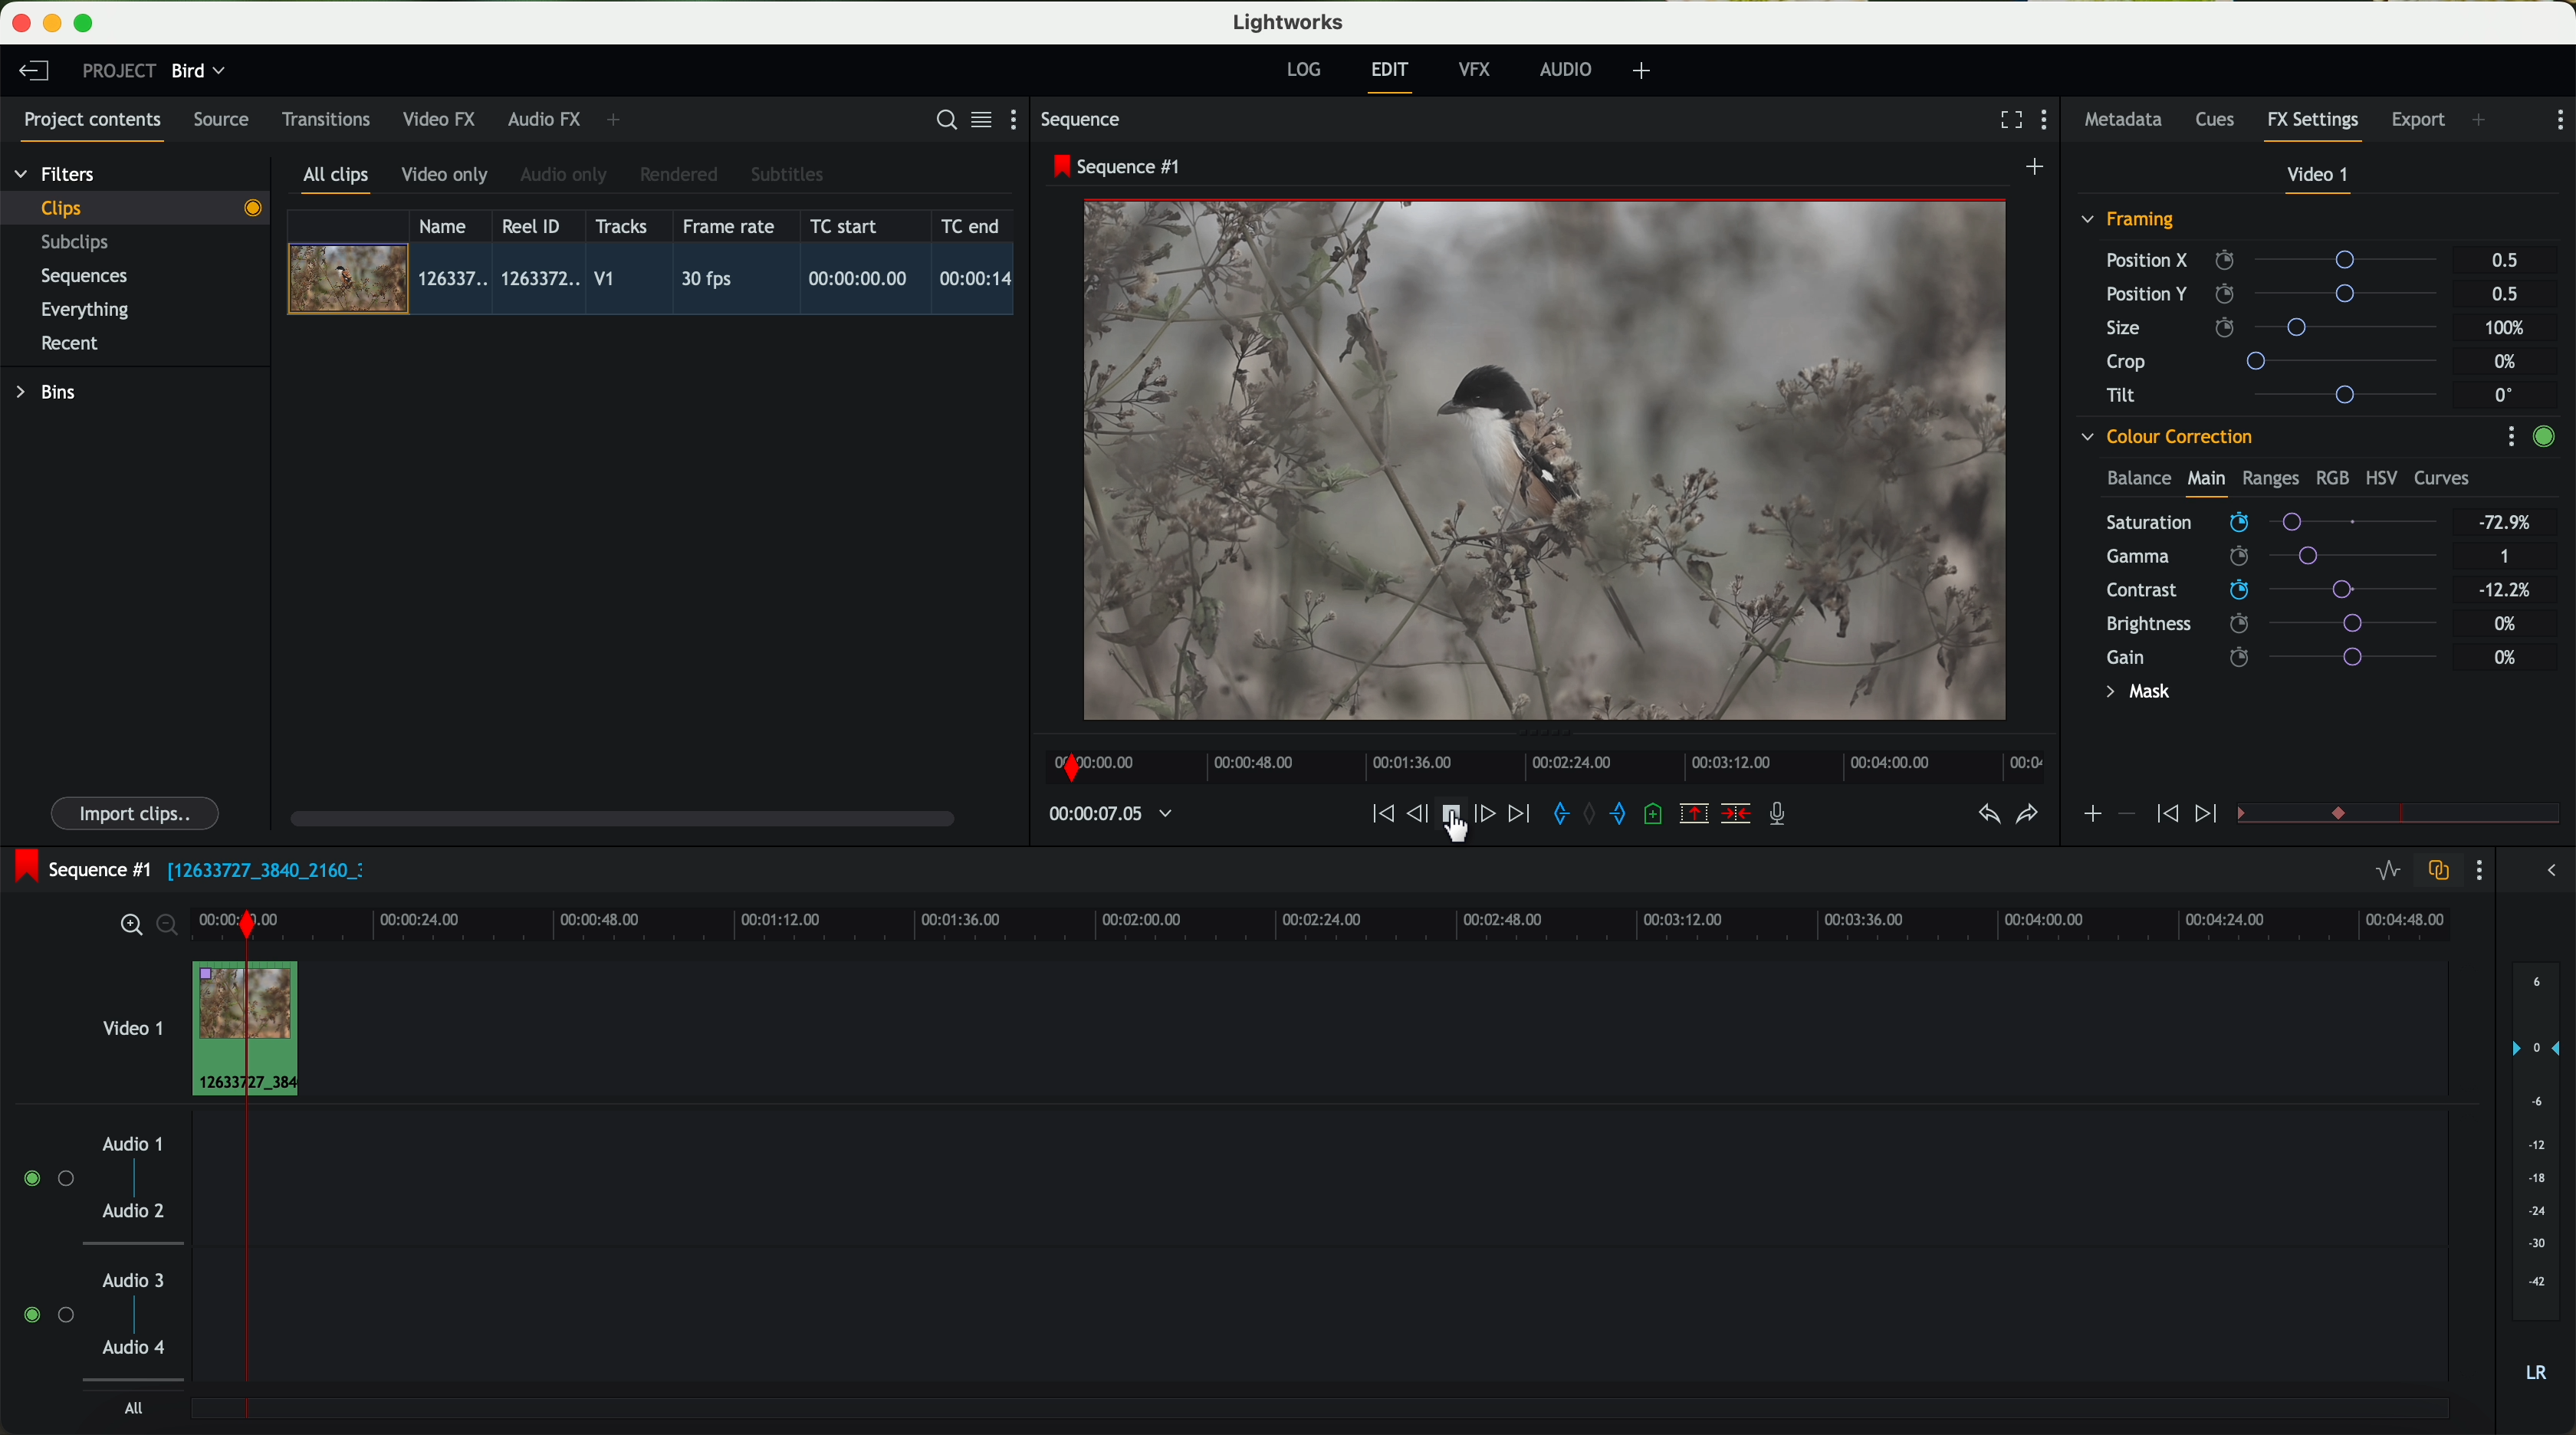 The image size is (2576, 1435). I want to click on minimize program, so click(56, 24).